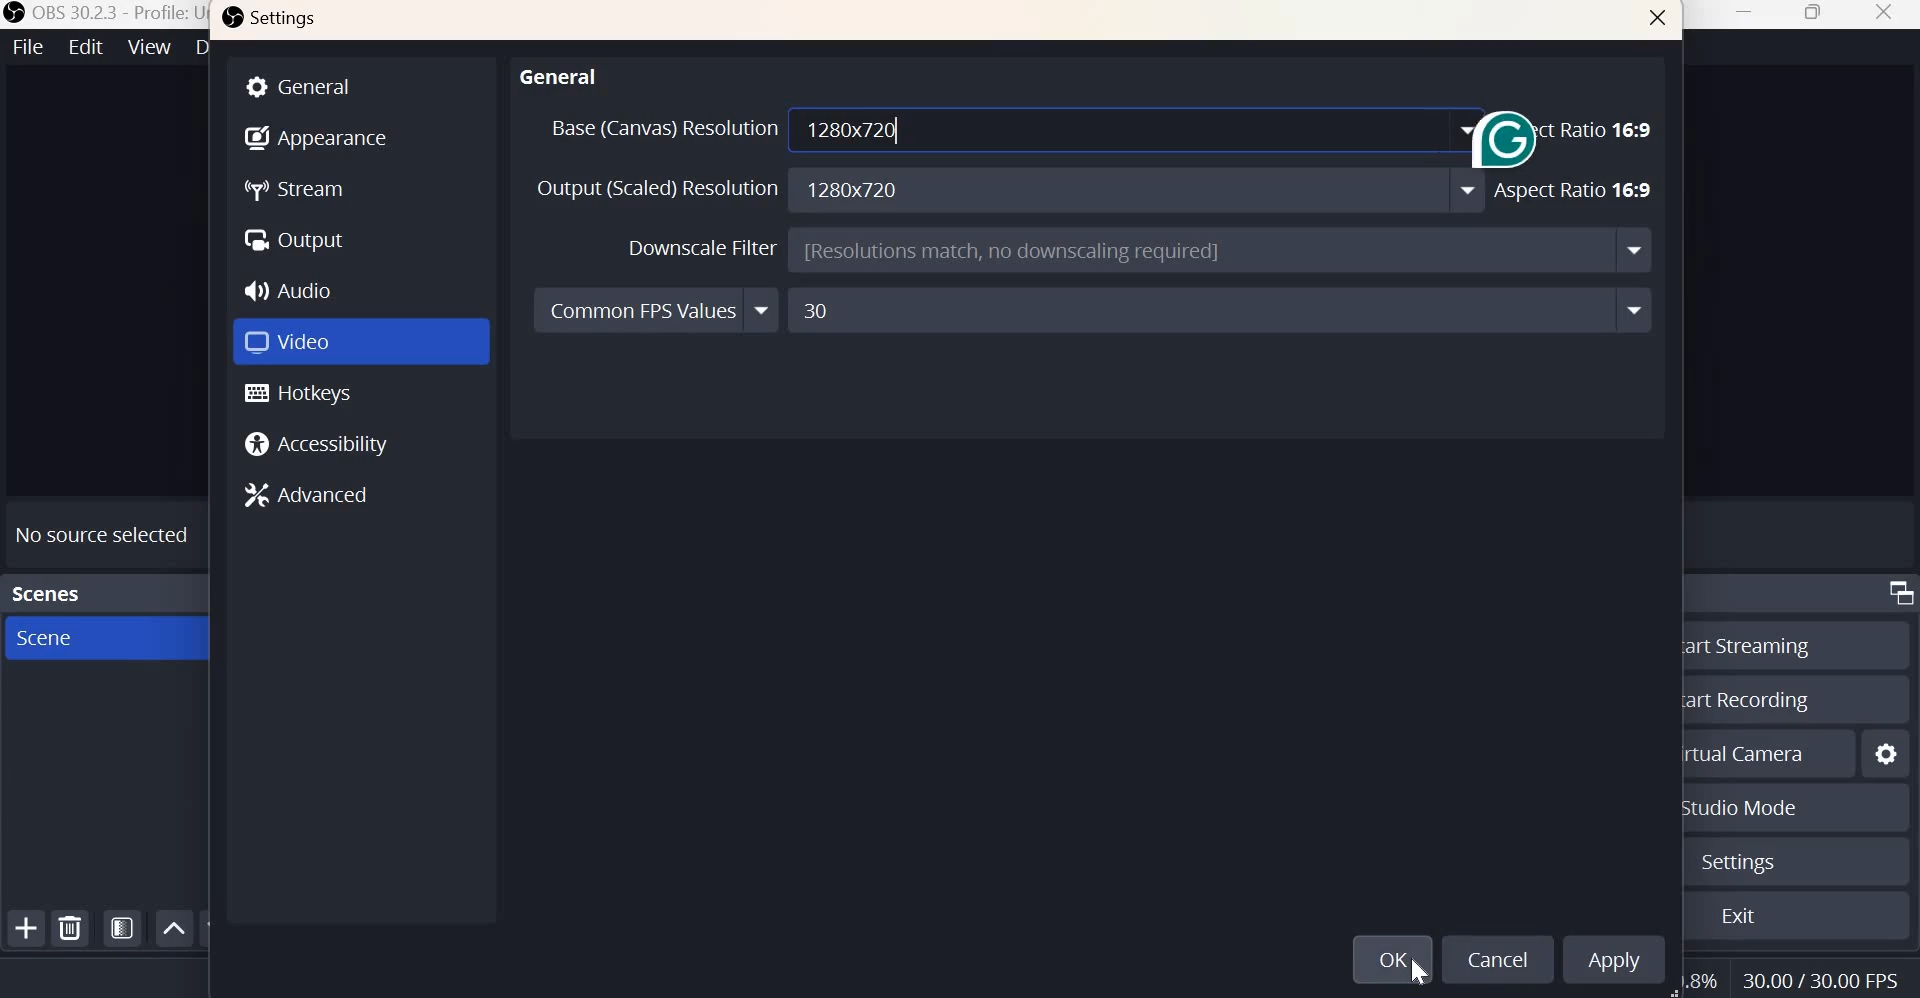  What do you see at coordinates (316, 135) in the screenshot?
I see `Appearance` at bounding box center [316, 135].